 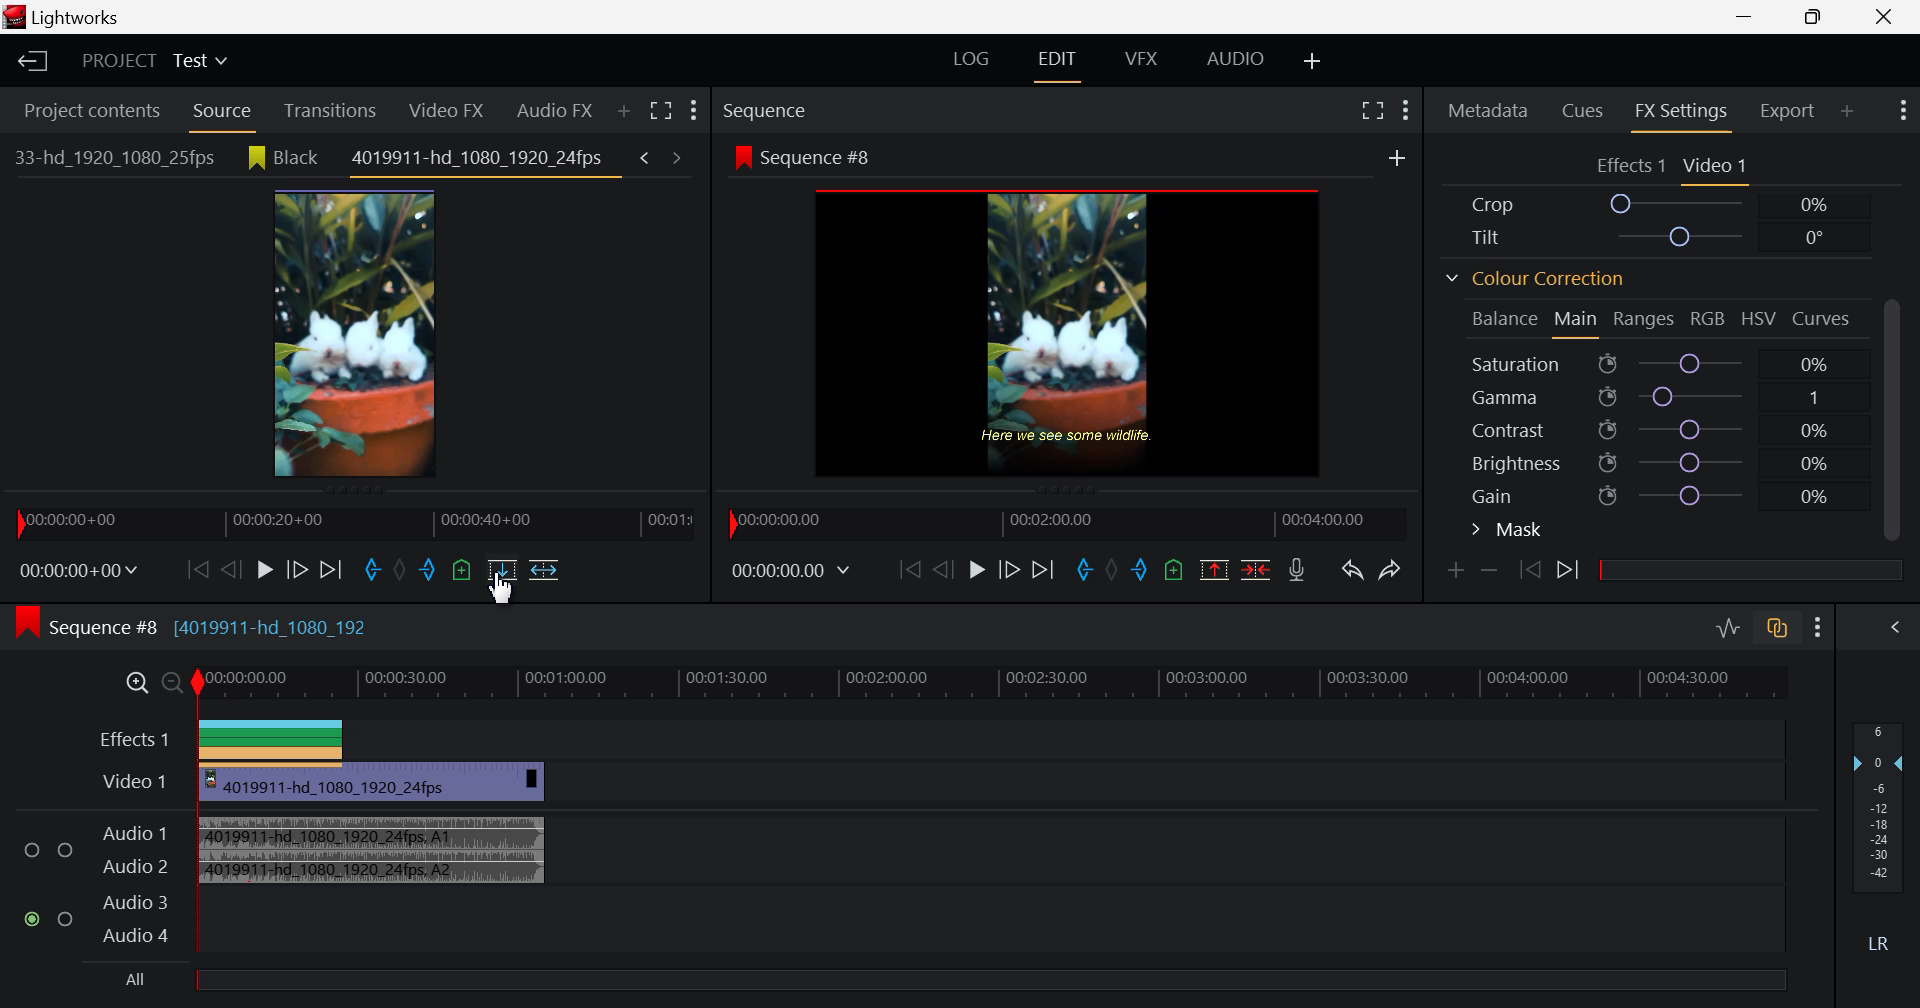 What do you see at coordinates (974, 58) in the screenshot?
I see `LOG Layout` at bounding box center [974, 58].